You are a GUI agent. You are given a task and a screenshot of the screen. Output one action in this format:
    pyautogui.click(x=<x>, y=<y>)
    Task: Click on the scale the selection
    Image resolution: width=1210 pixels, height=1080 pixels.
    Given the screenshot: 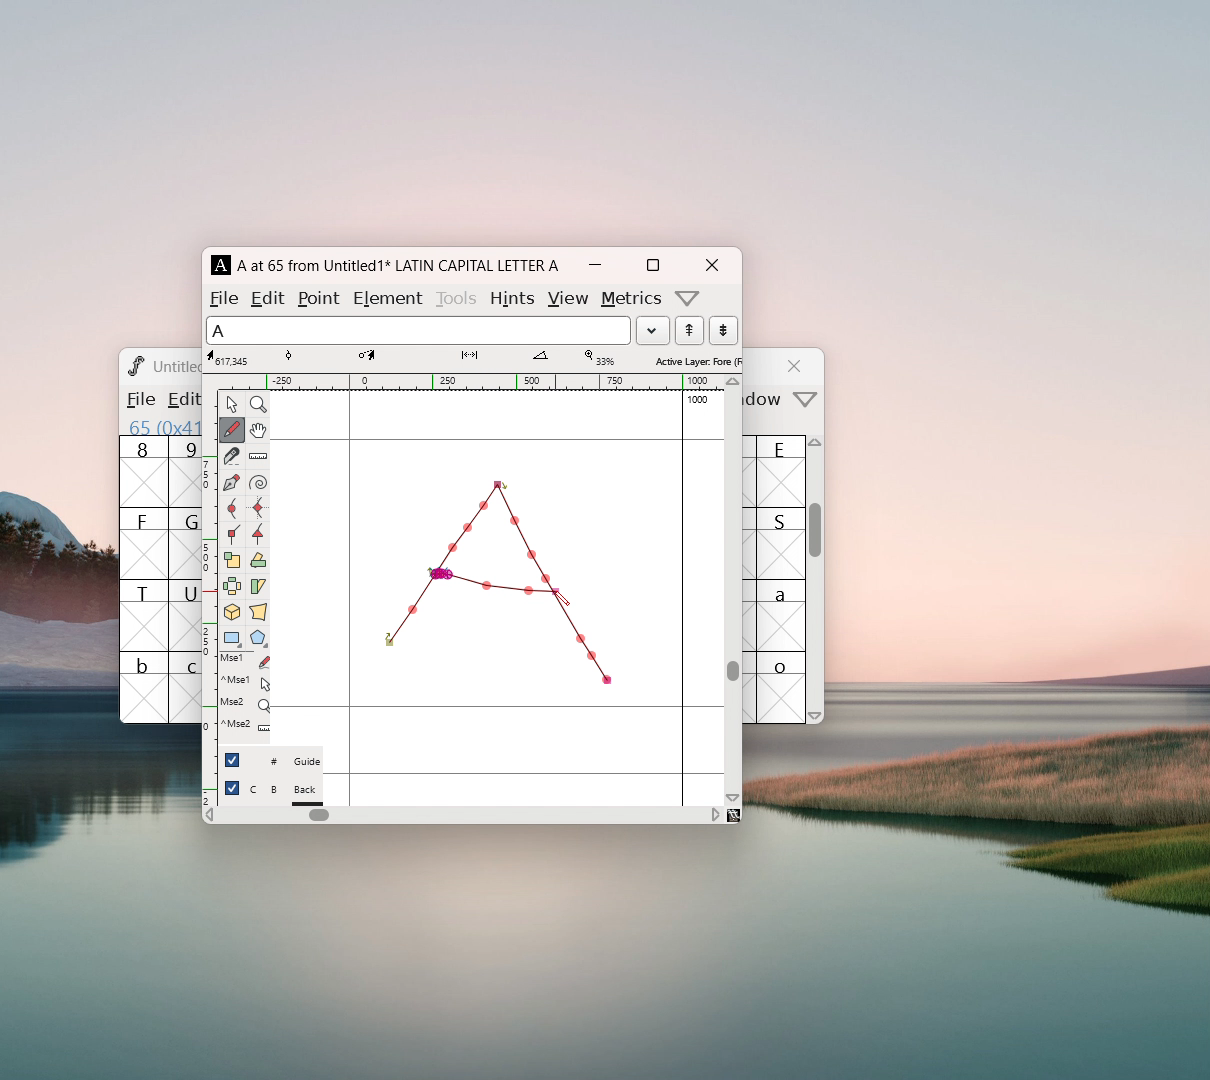 What is the action you would take?
    pyautogui.click(x=232, y=561)
    